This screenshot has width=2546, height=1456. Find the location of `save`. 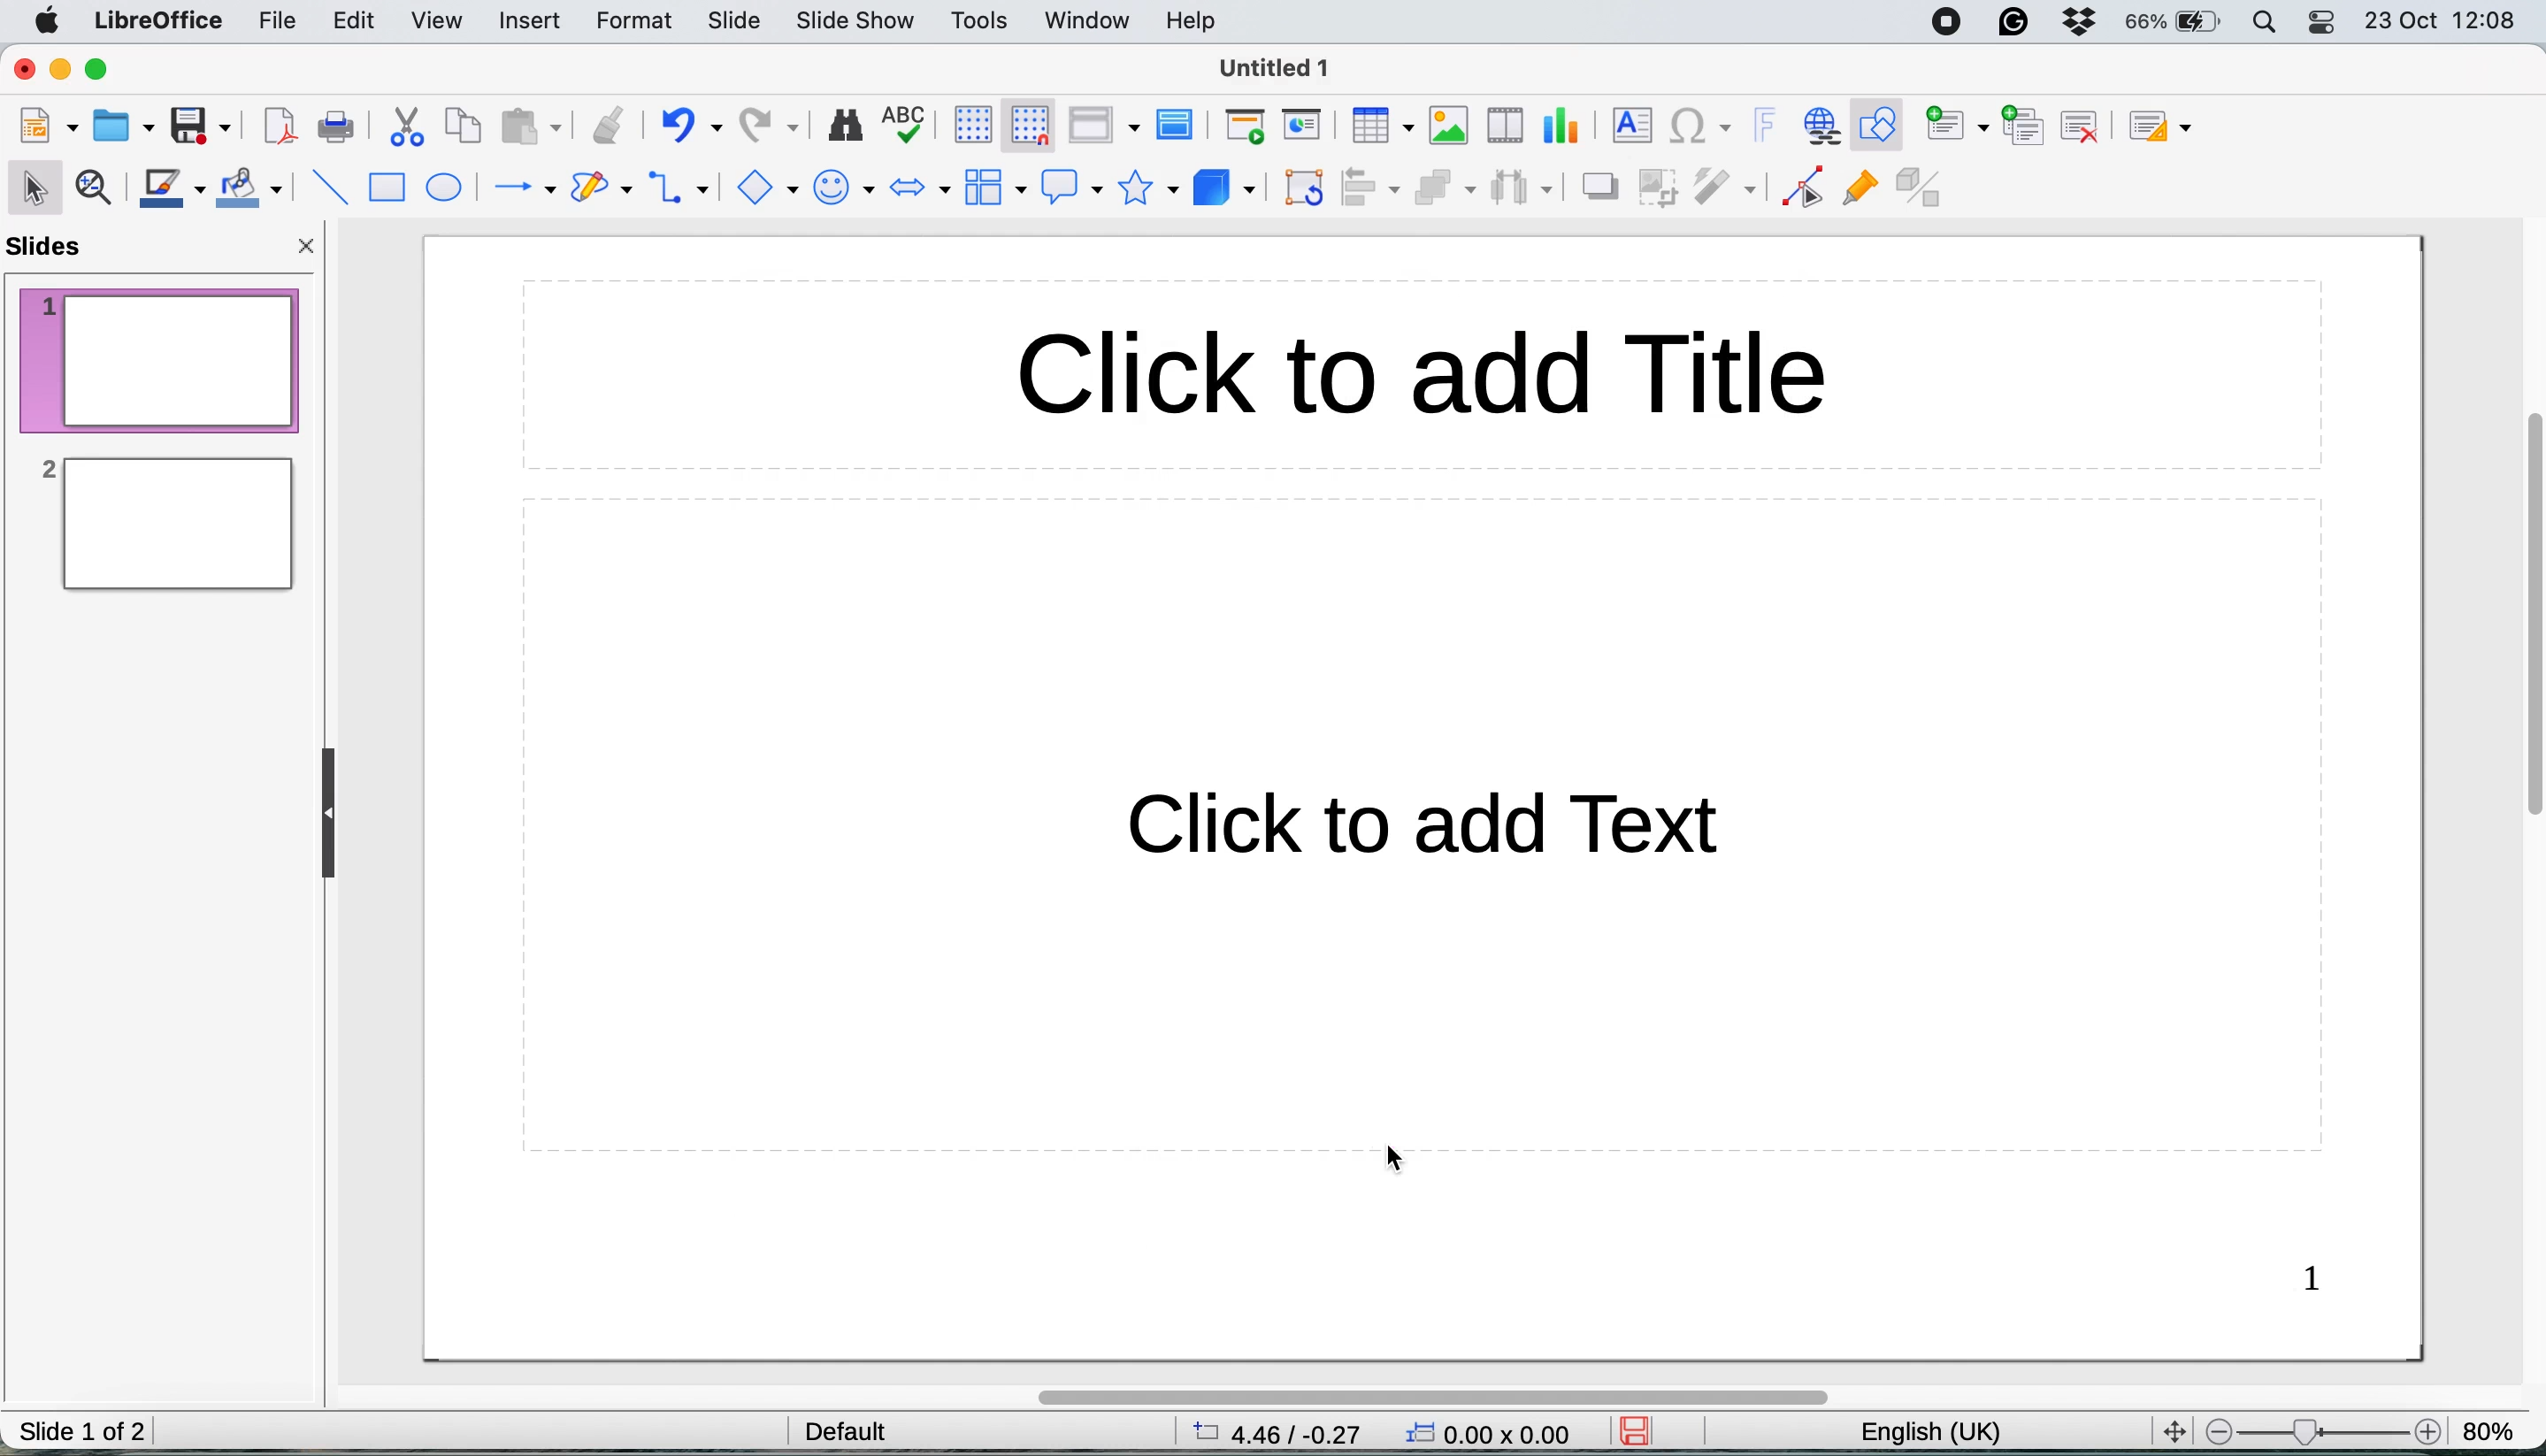

save is located at coordinates (201, 125).